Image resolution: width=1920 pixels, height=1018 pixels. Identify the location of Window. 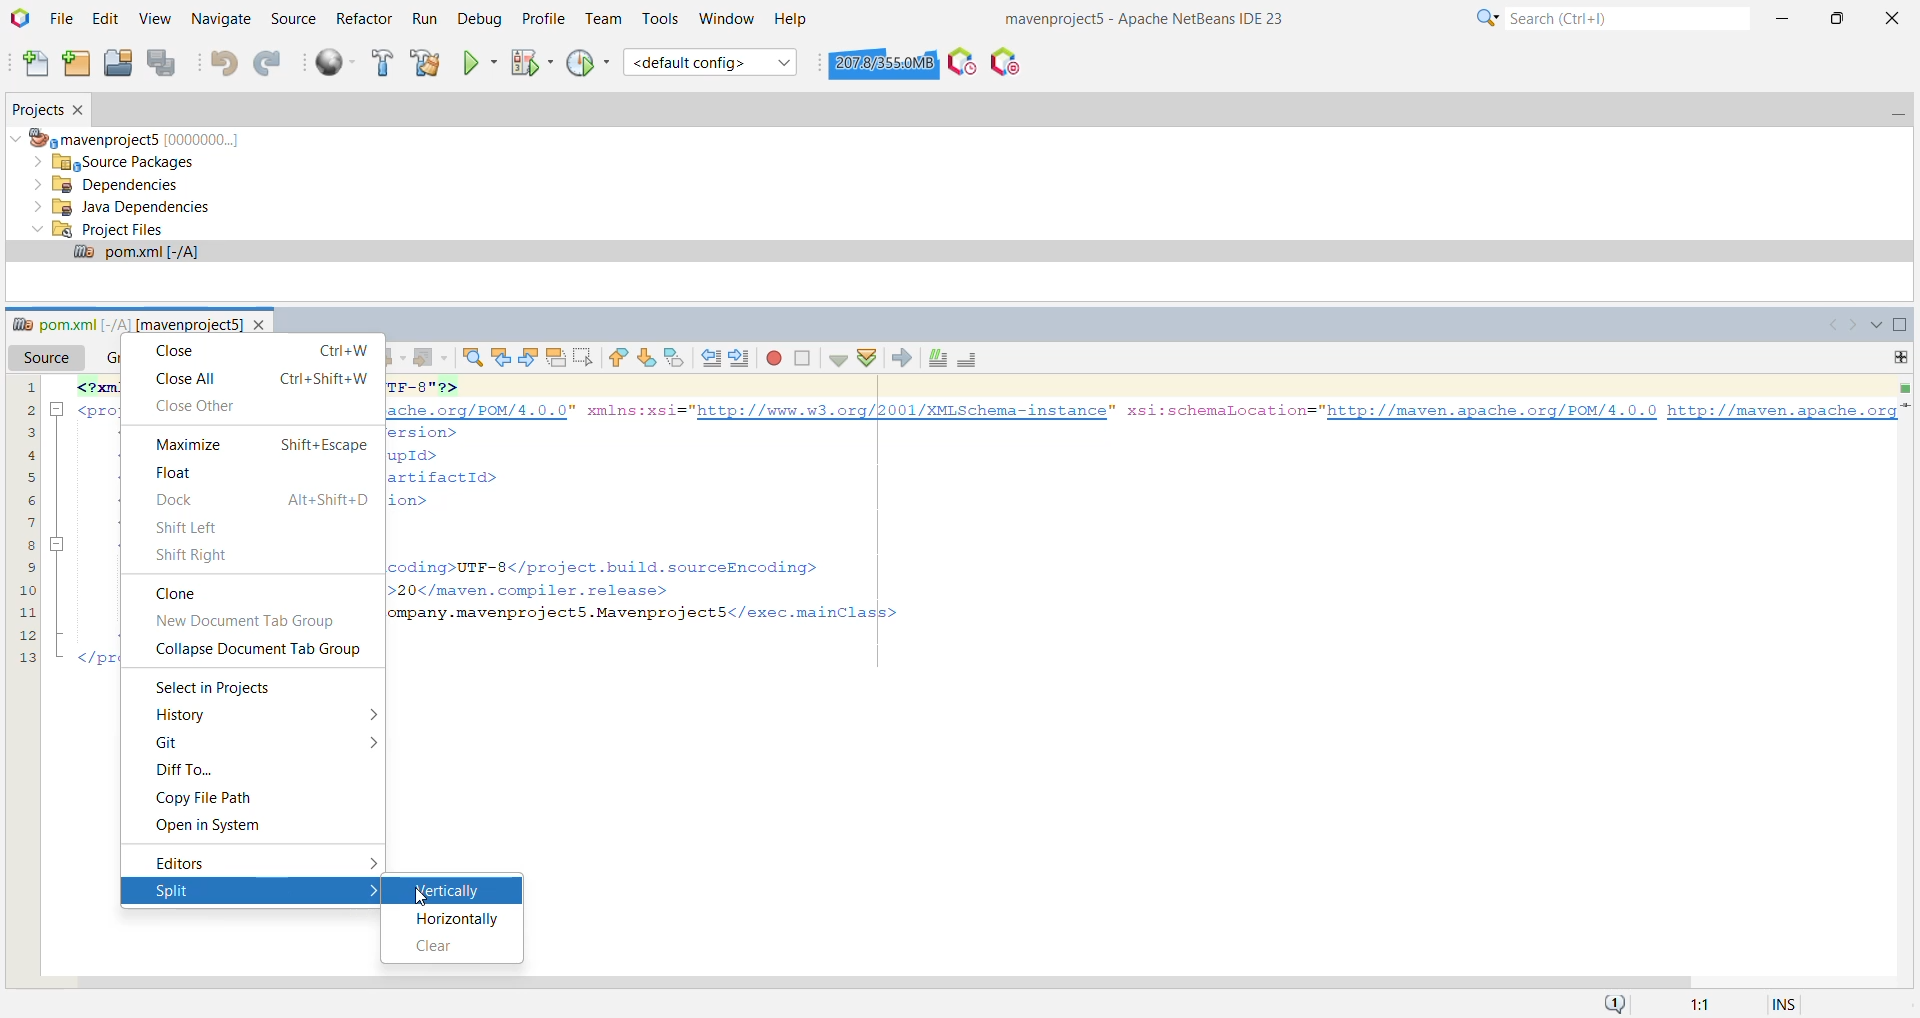
(726, 18).